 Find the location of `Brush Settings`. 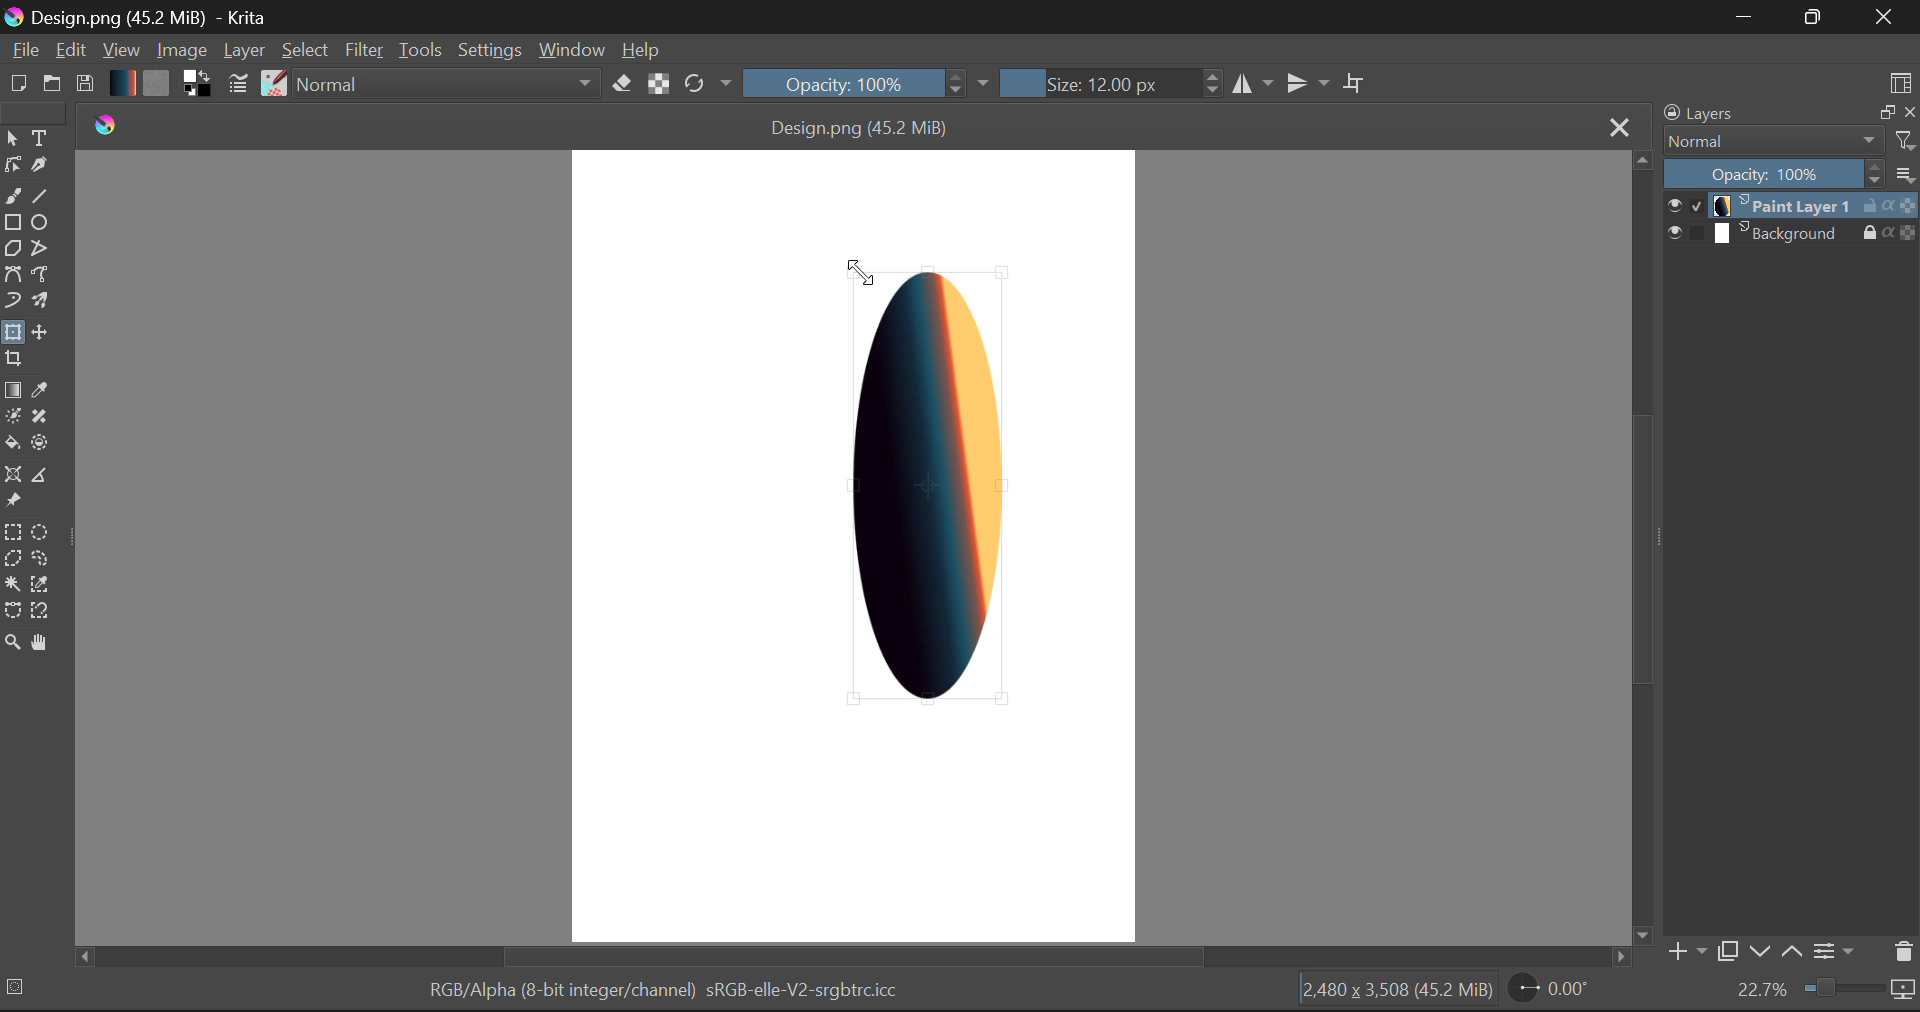

Brush Settings is located at coordinates (240, 85).